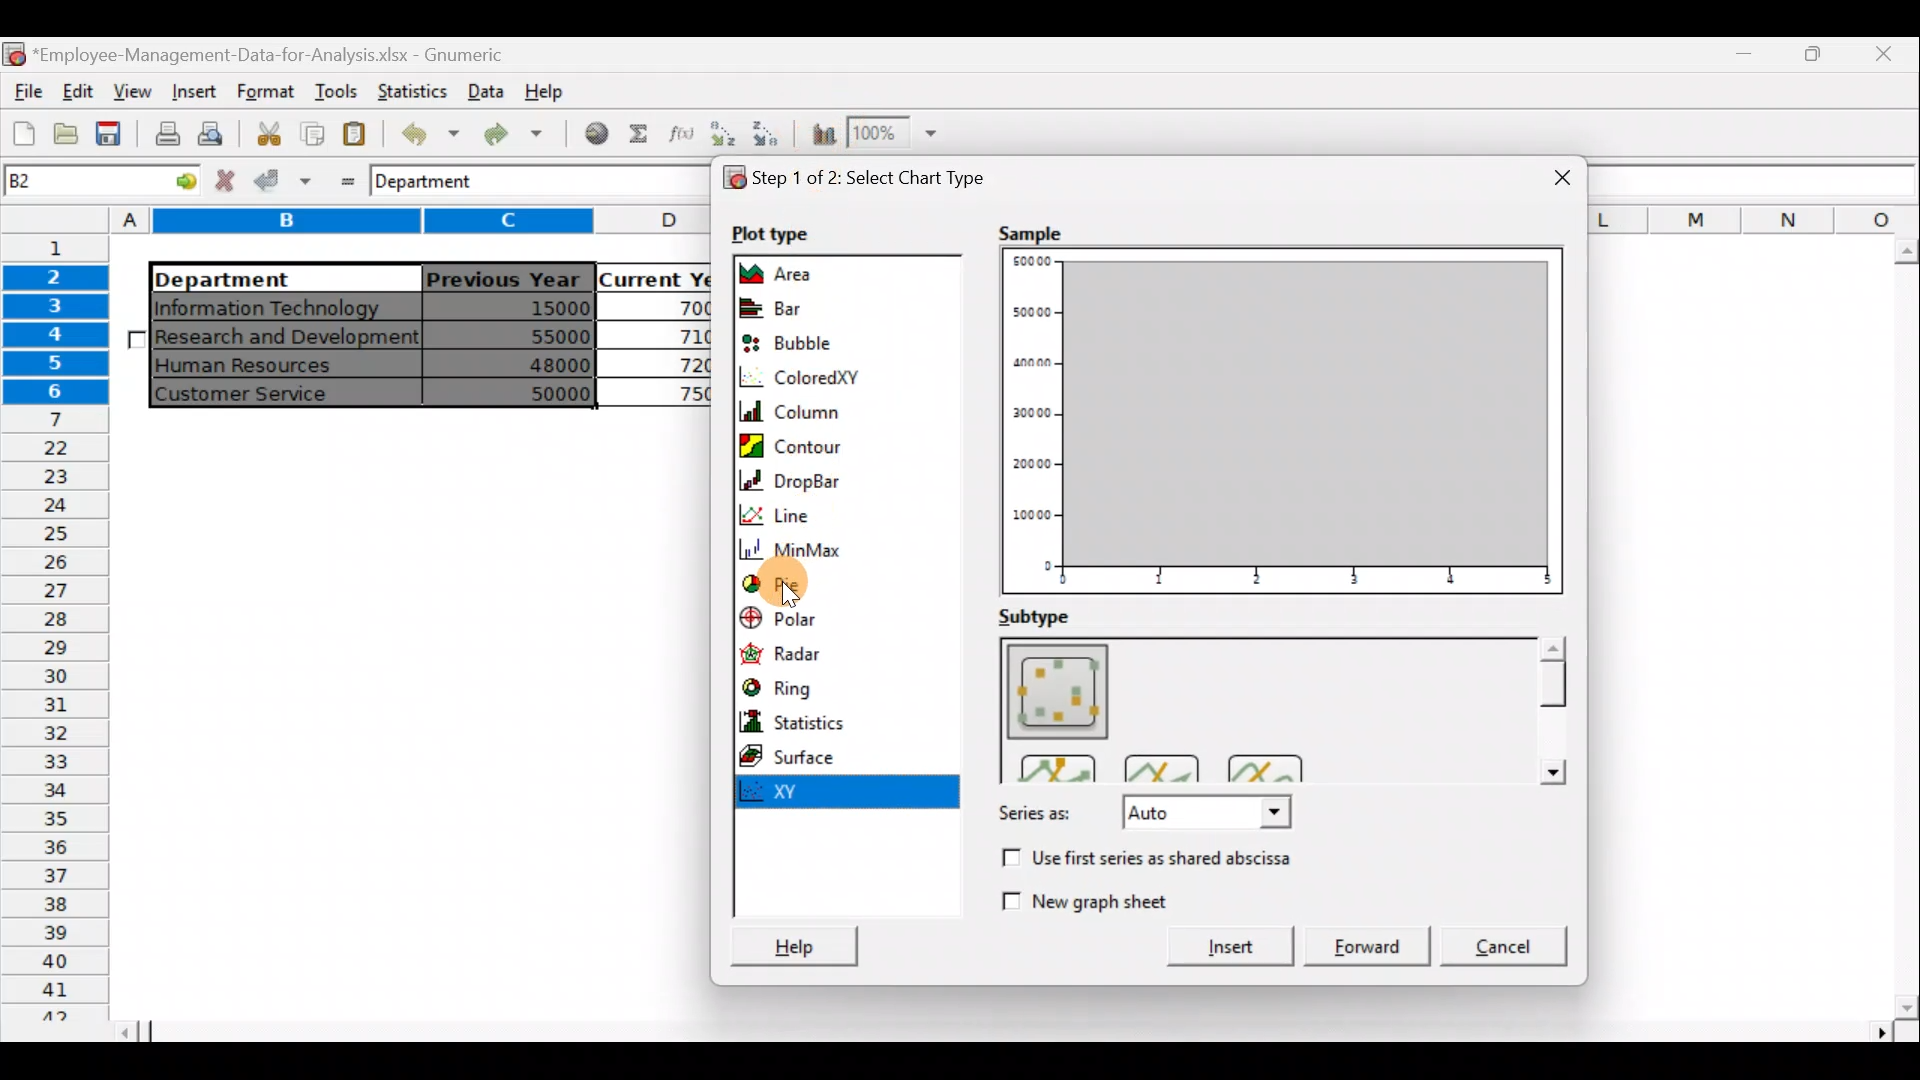 This screenshot has height=1080, width=1920. What do you see at coordinates (598, 134) in the screenshot?
I see `Insert hyperlink` at bounding box center [598, 134].